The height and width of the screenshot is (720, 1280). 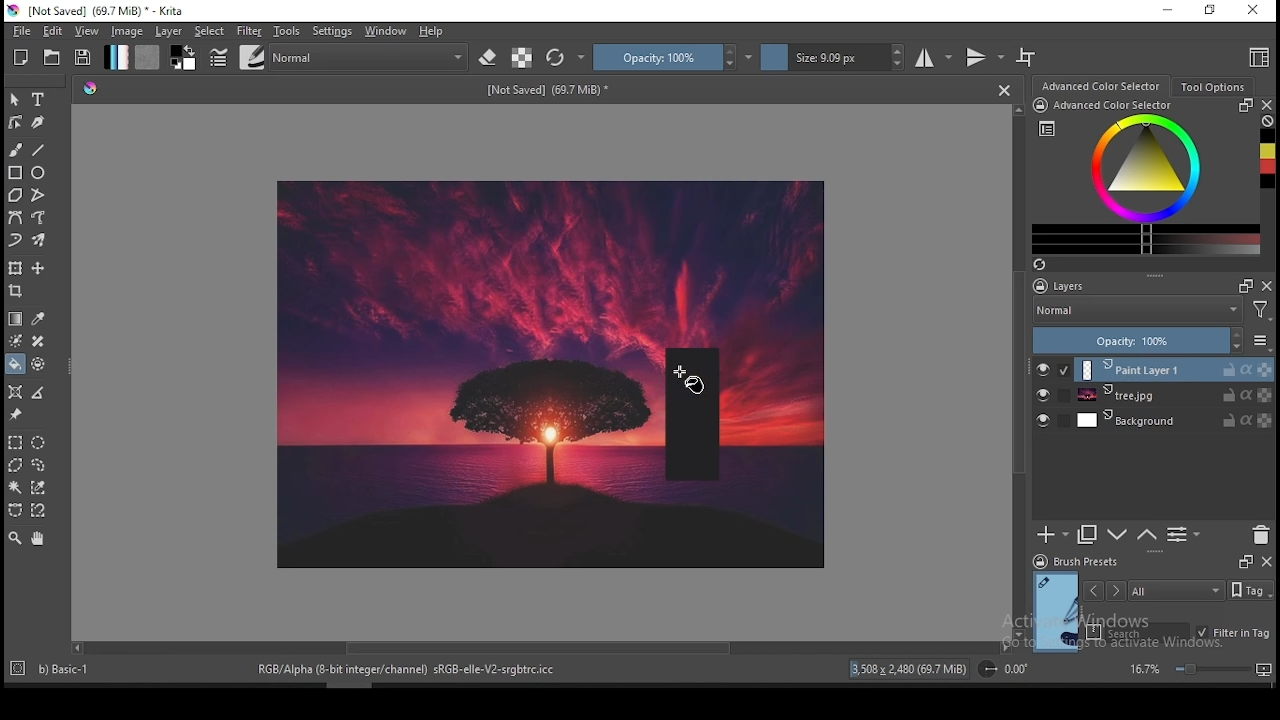 What do you see at coordinates (332, 31) in the screenshot?
I see `settings` at bounding box center [332, 31].